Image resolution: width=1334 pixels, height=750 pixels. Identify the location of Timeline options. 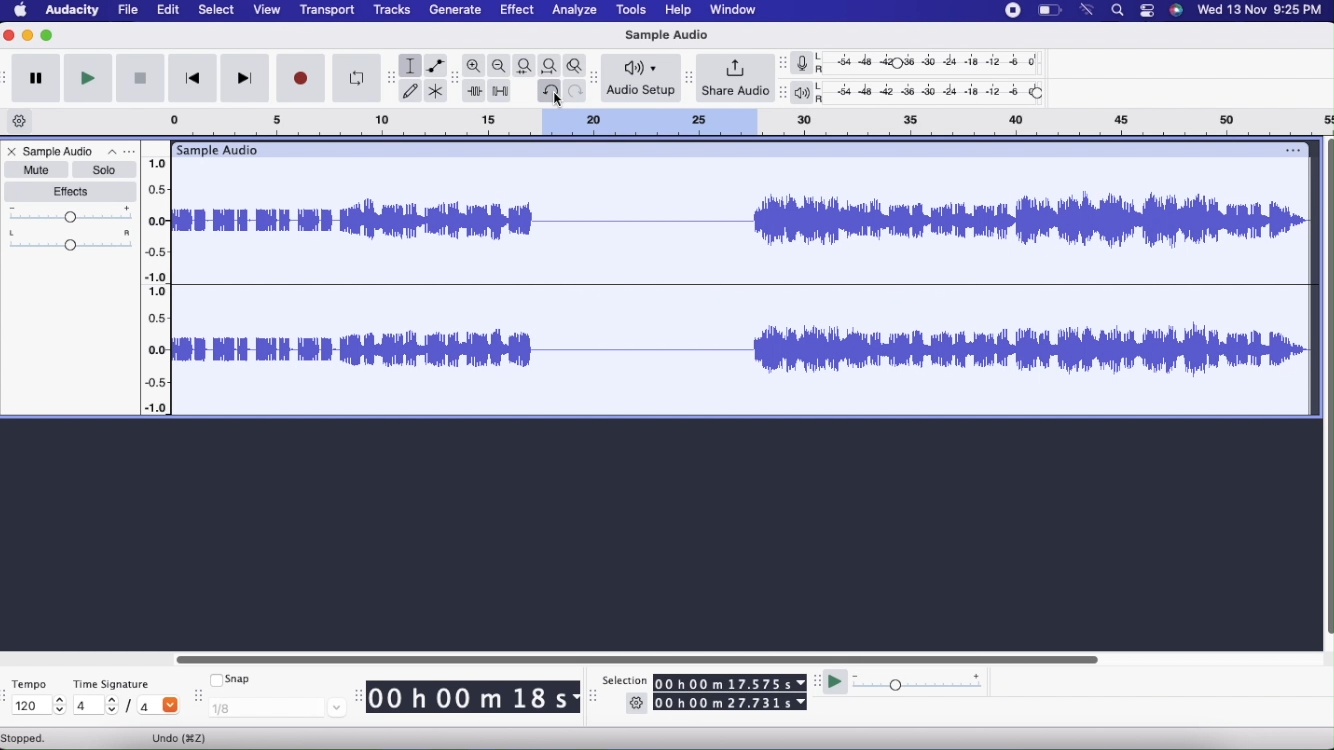
(21, 121).